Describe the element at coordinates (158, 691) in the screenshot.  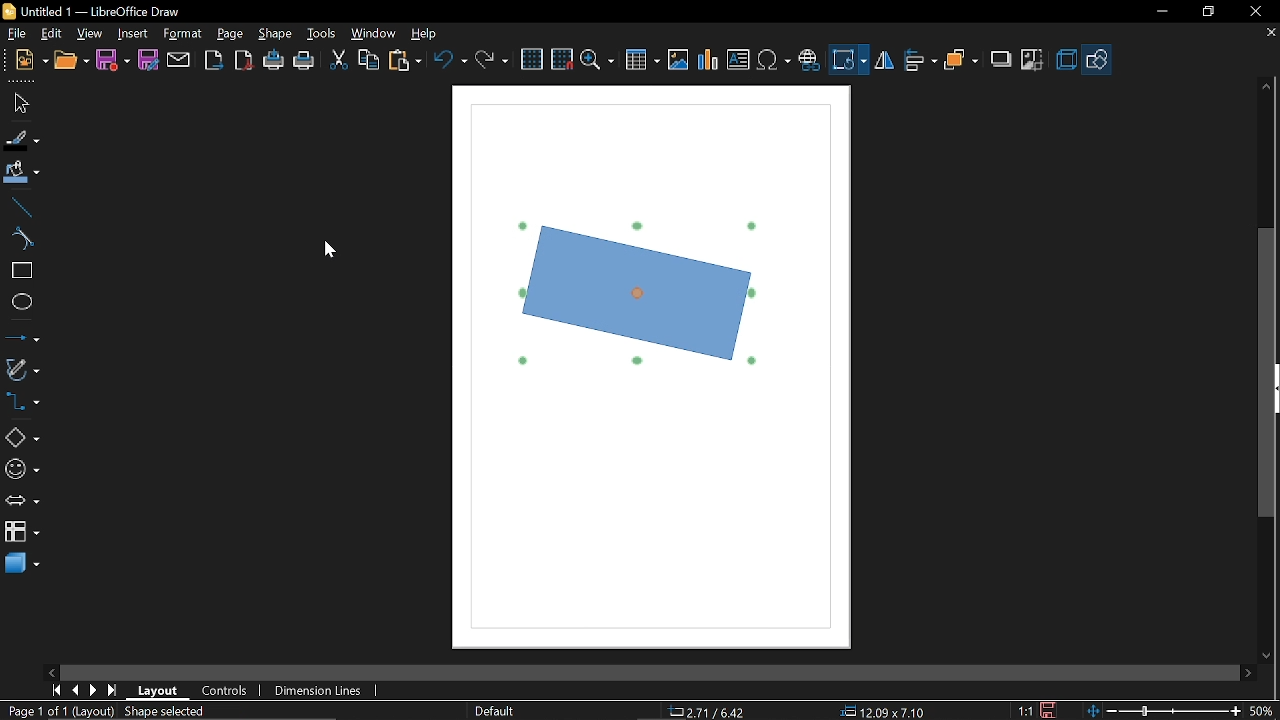
I see `Layout` at that location.